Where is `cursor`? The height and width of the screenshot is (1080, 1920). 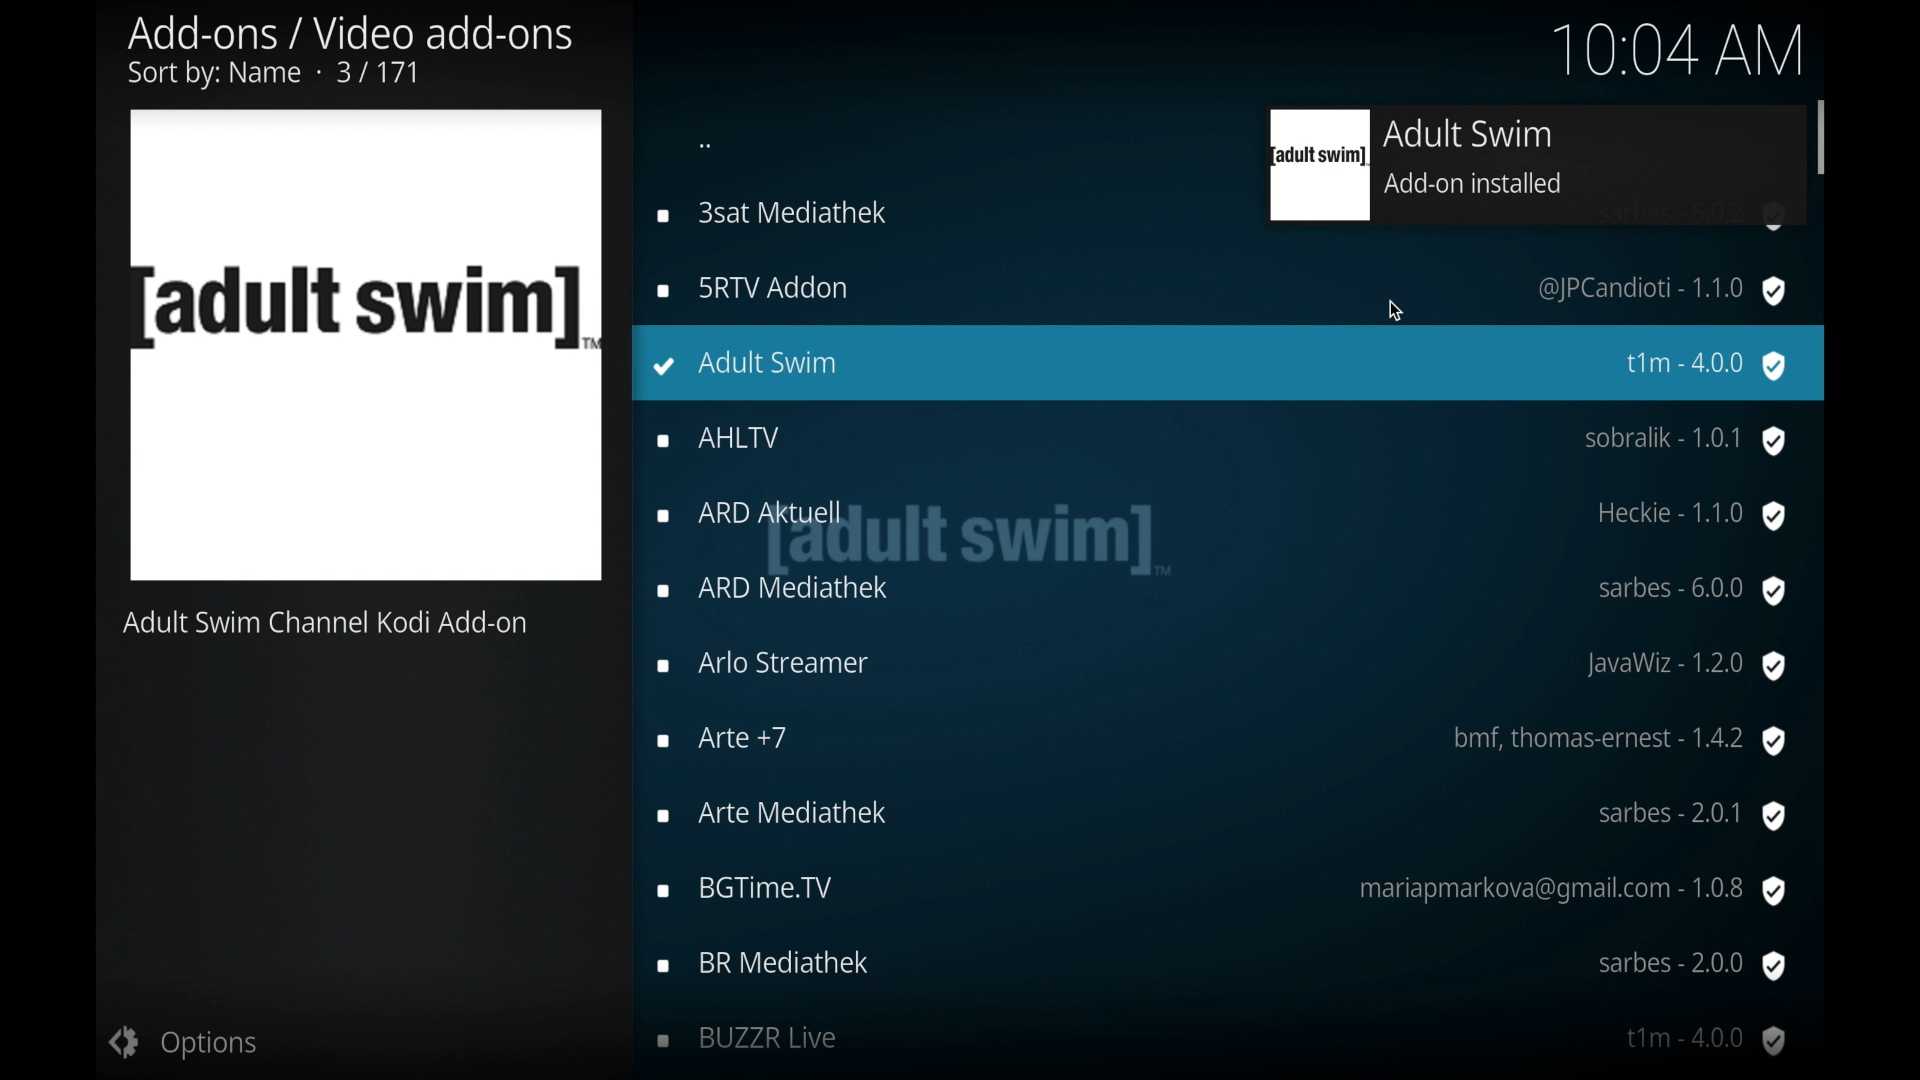
cursor is located at coordinates (1397, 311).